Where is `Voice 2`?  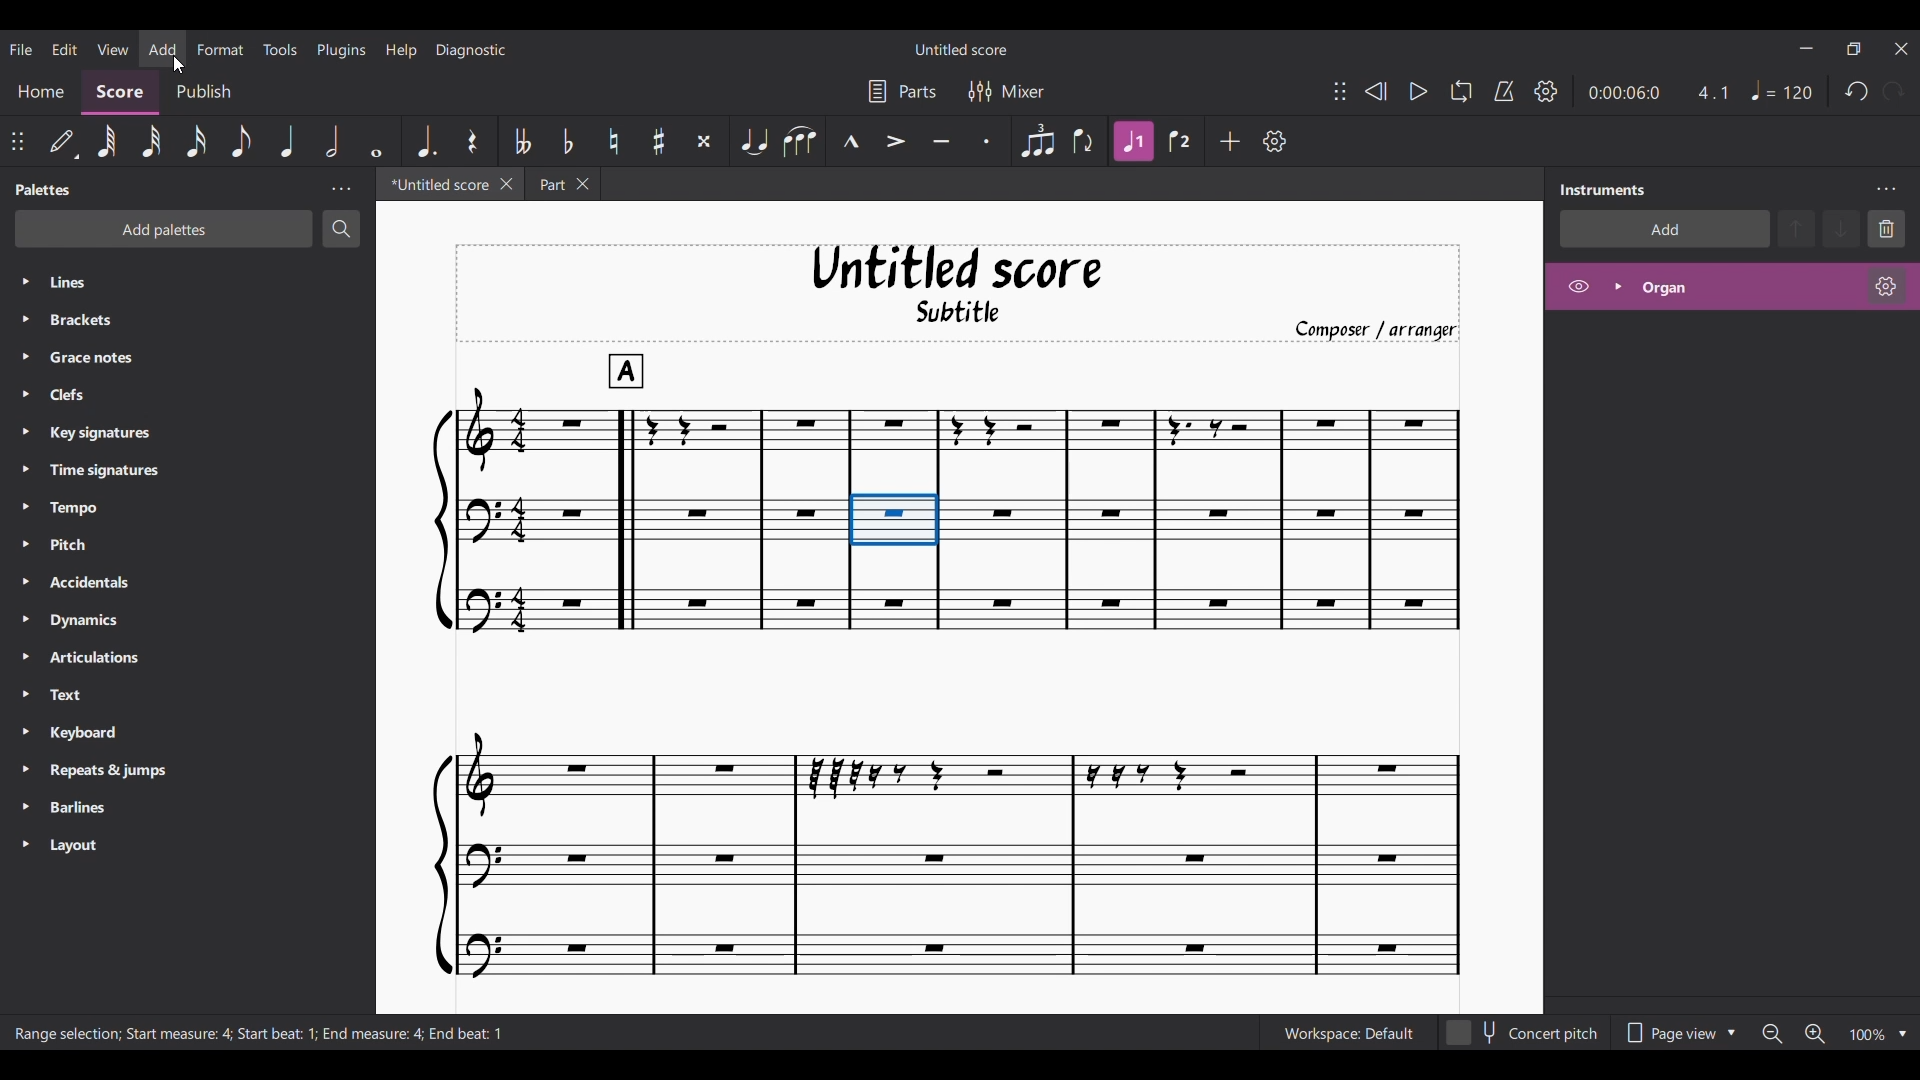 Voice 2 is located at coordinates (1181, 141).